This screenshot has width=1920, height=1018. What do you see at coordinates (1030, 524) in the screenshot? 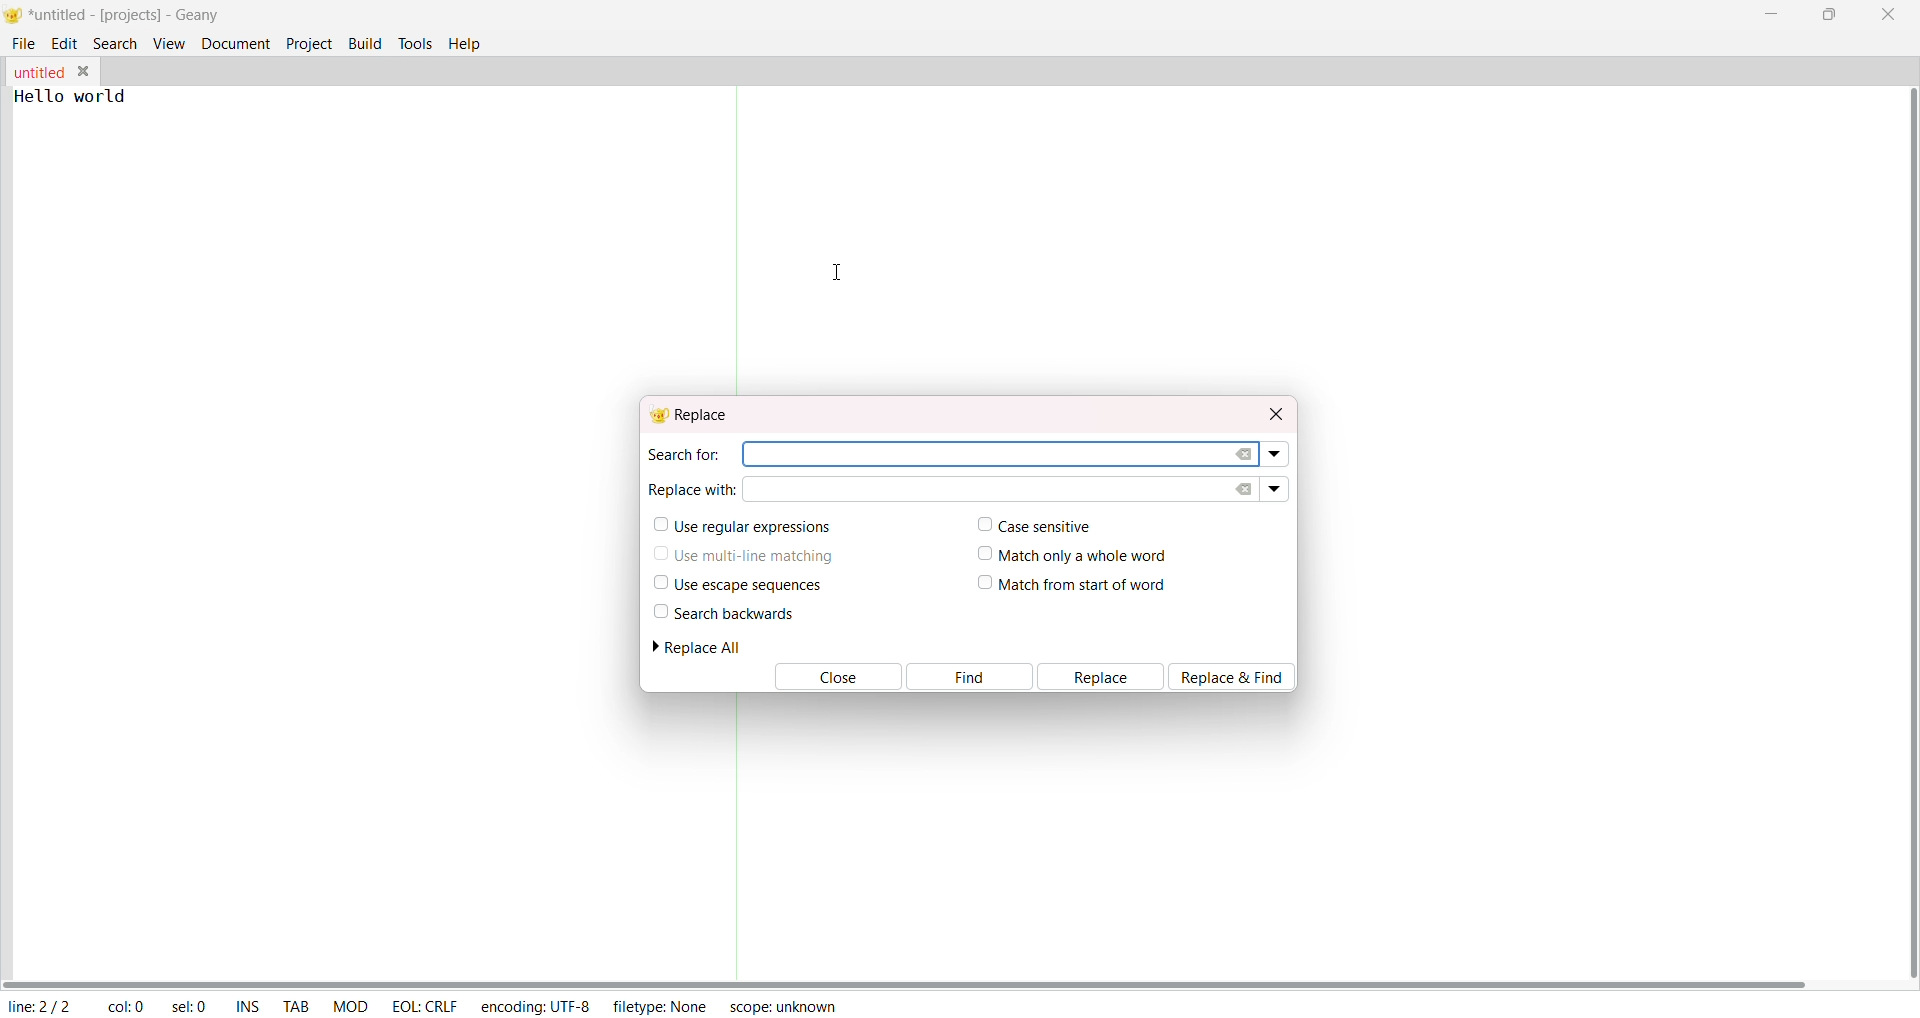
I see `case sensitive` at bounding box center [1030, 524].